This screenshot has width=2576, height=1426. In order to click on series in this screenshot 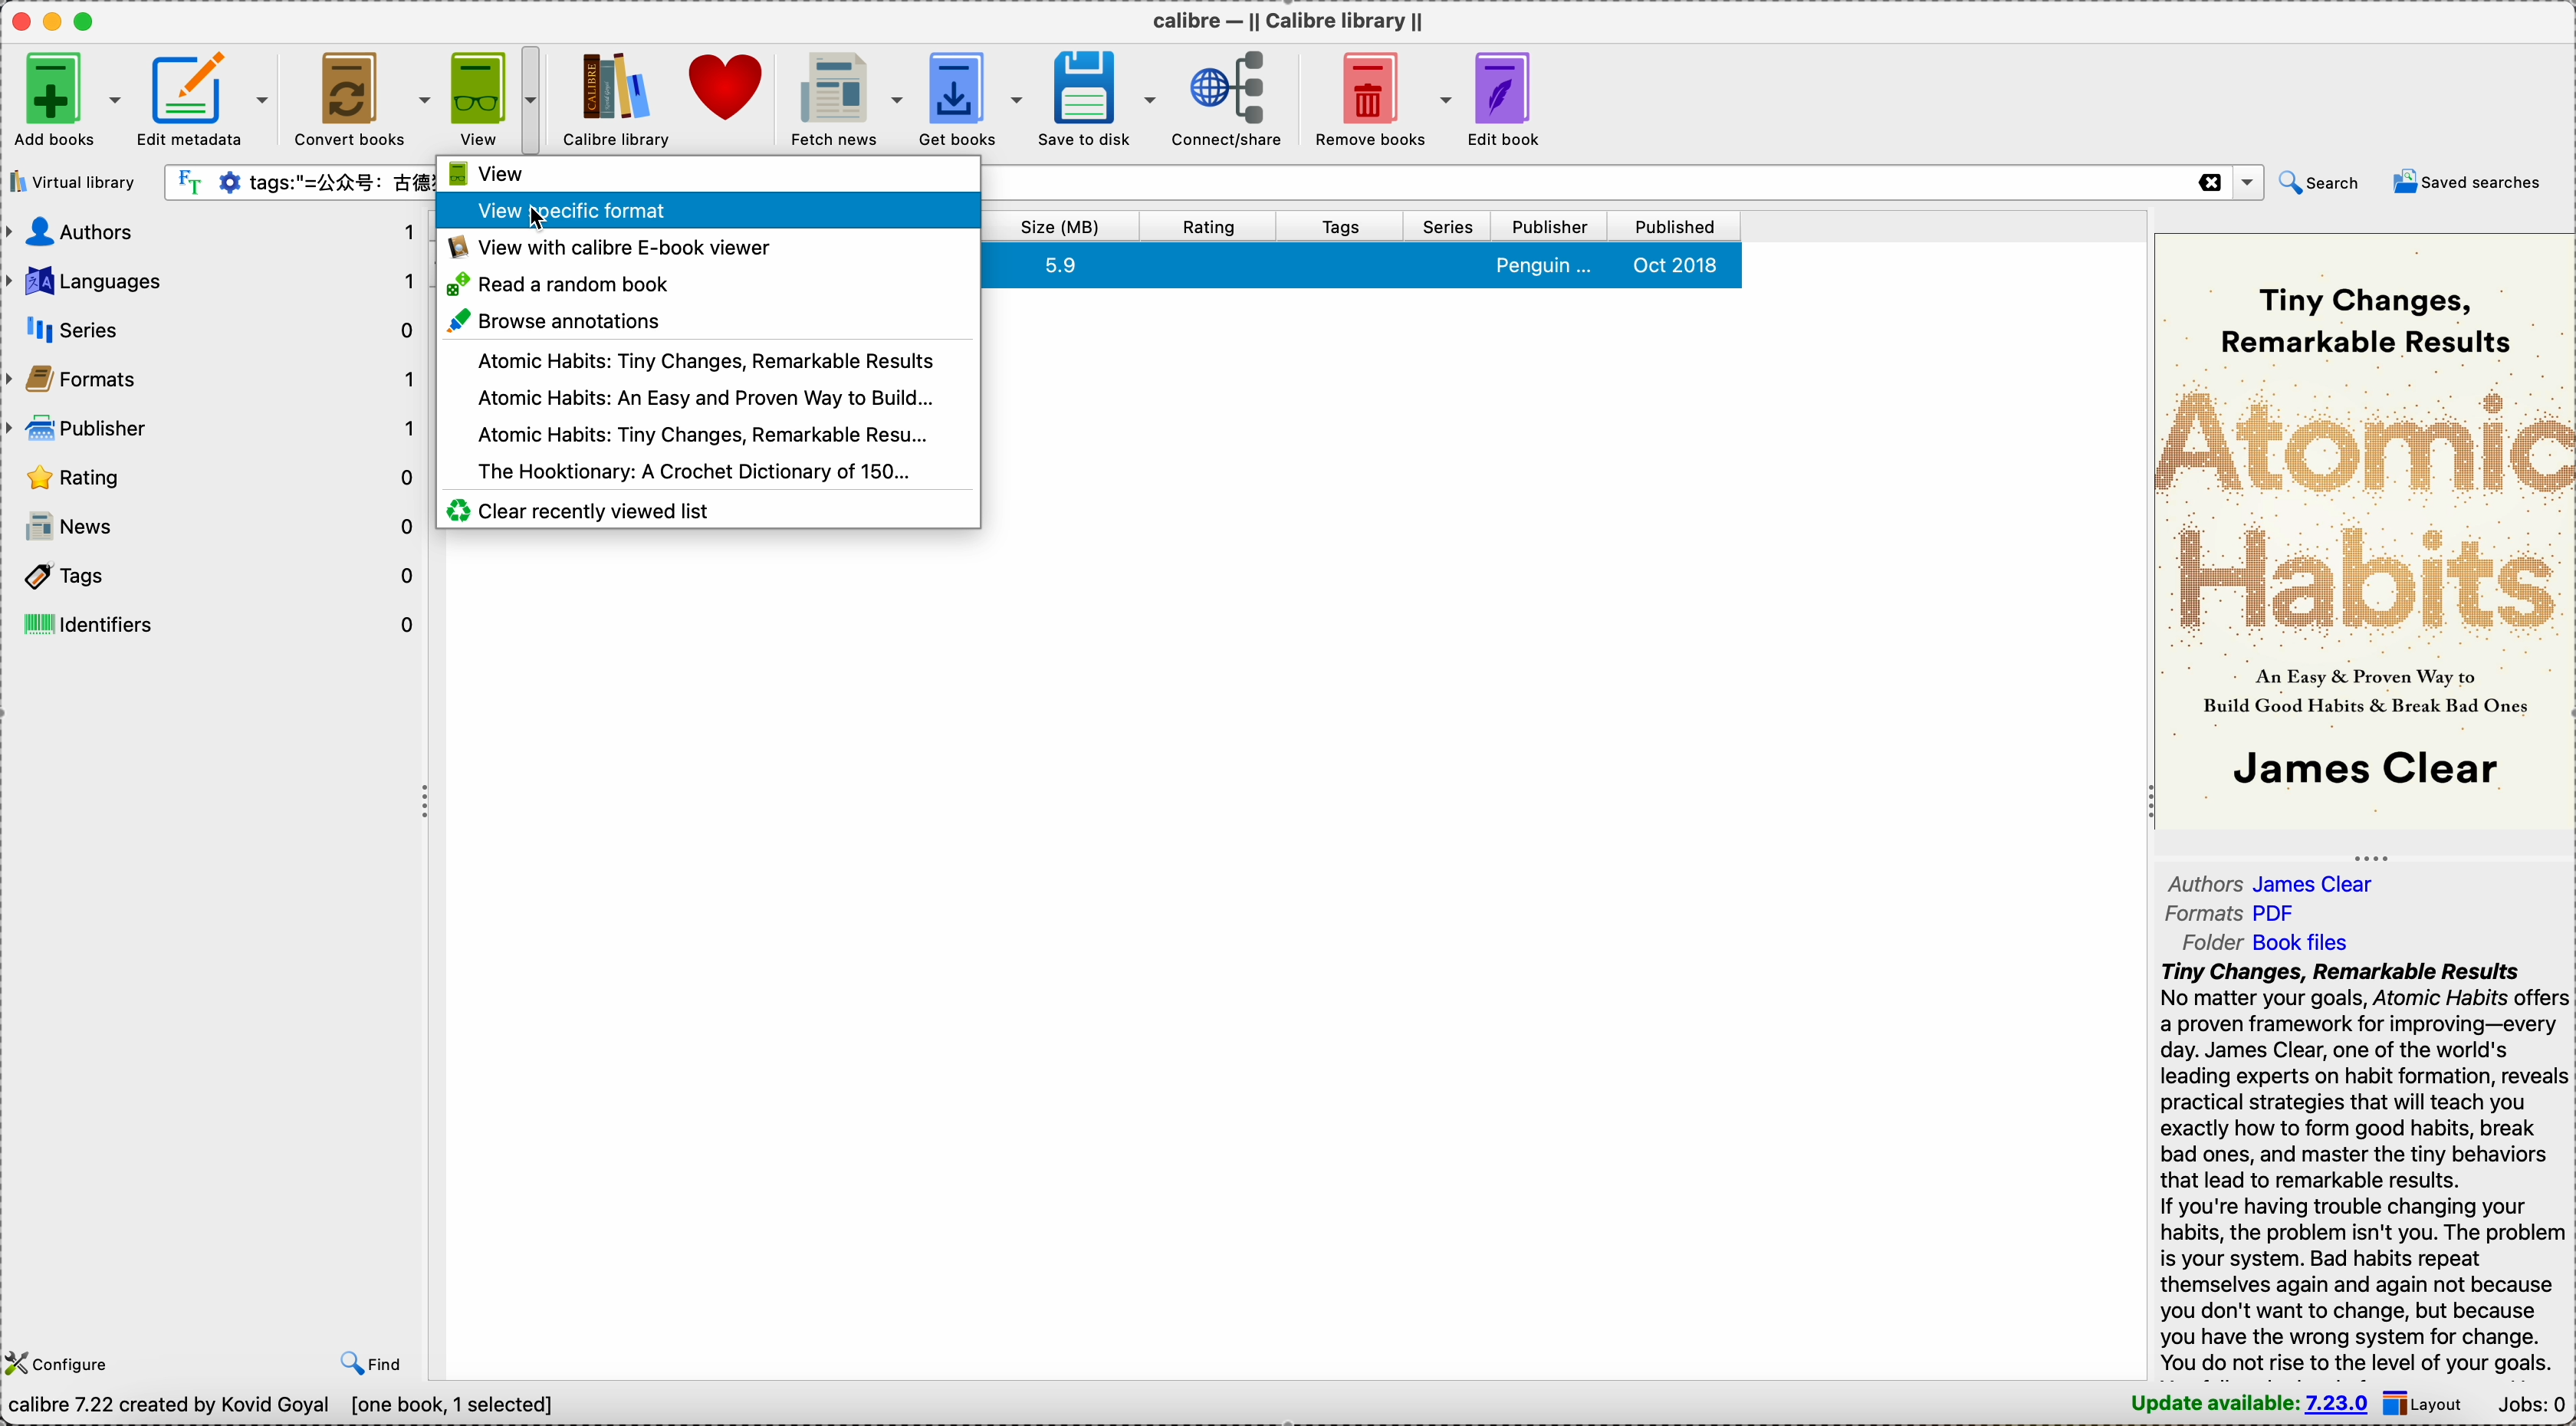, I will do `click(211, 329)`.